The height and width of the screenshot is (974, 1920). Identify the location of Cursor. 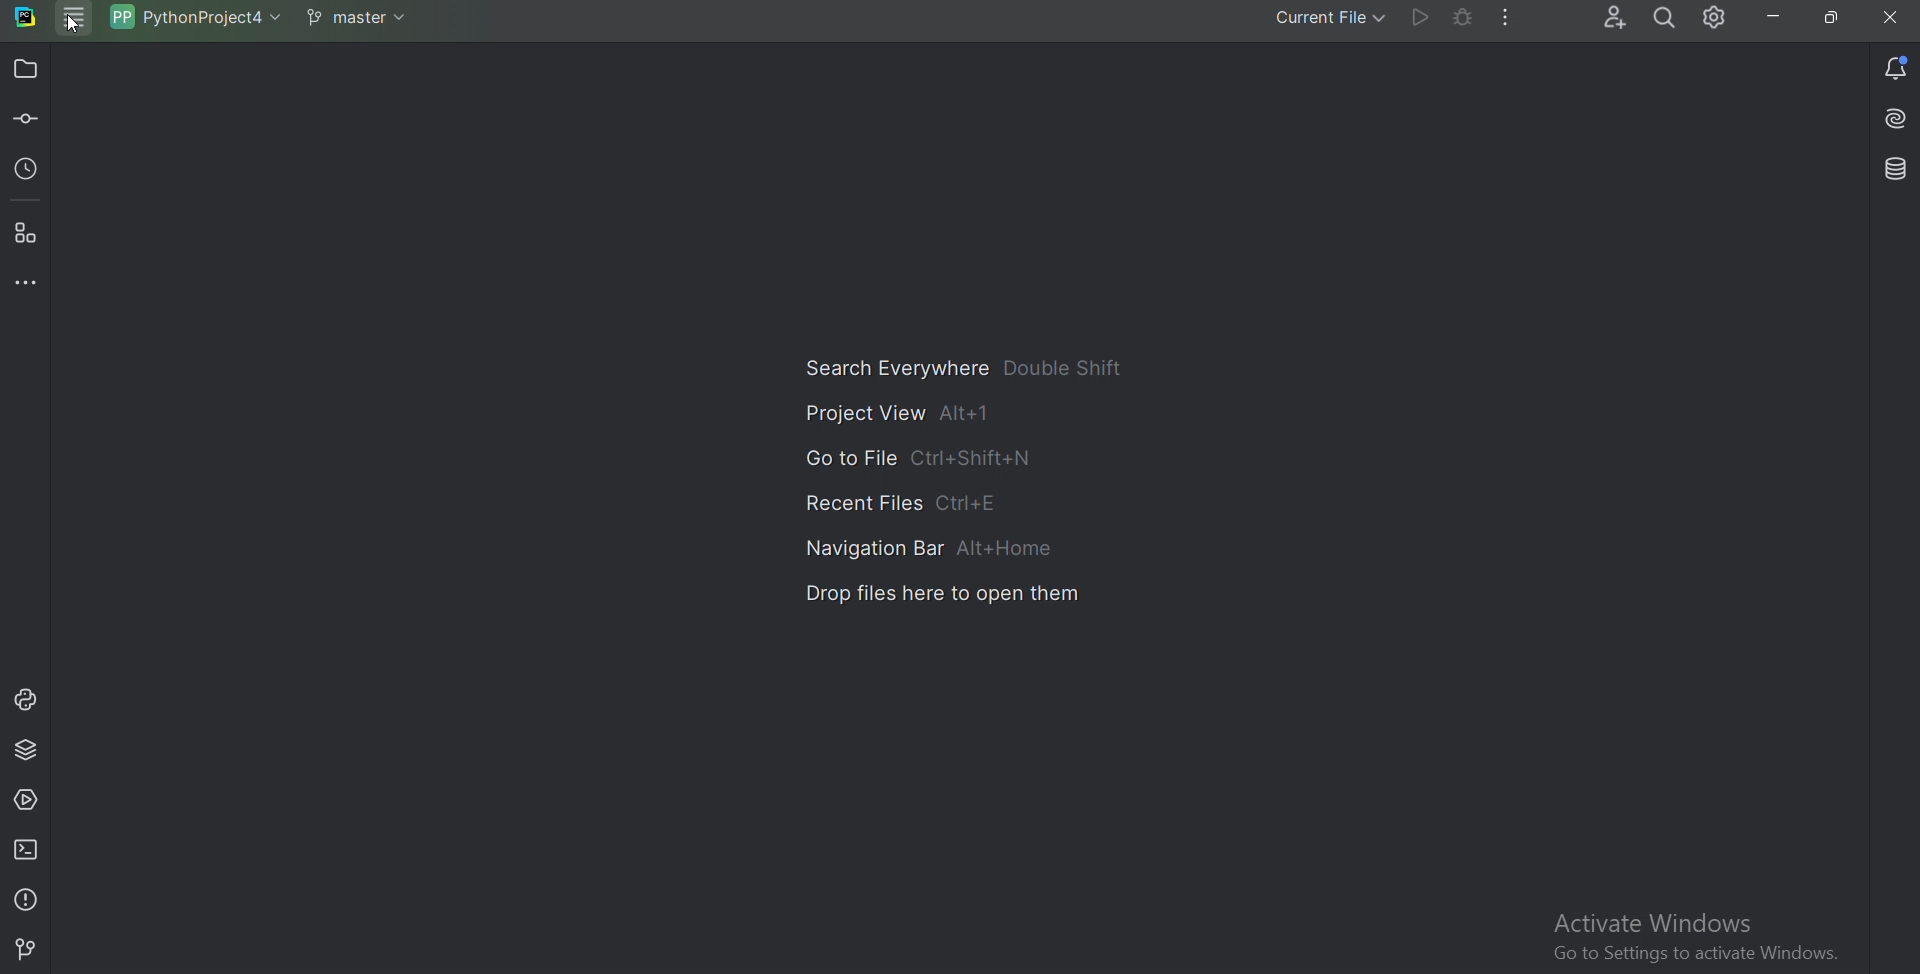
(75, 22).